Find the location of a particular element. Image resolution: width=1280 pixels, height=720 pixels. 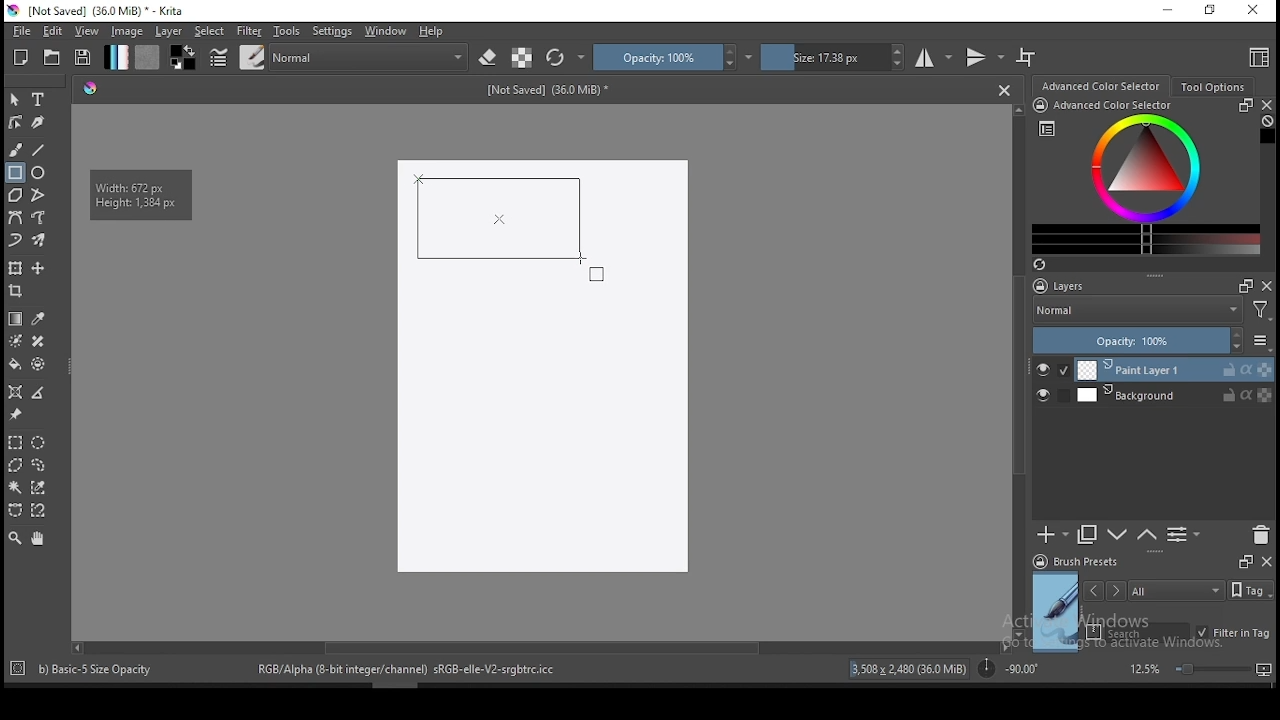

ellipse tool is located at coordinates (39, 171).